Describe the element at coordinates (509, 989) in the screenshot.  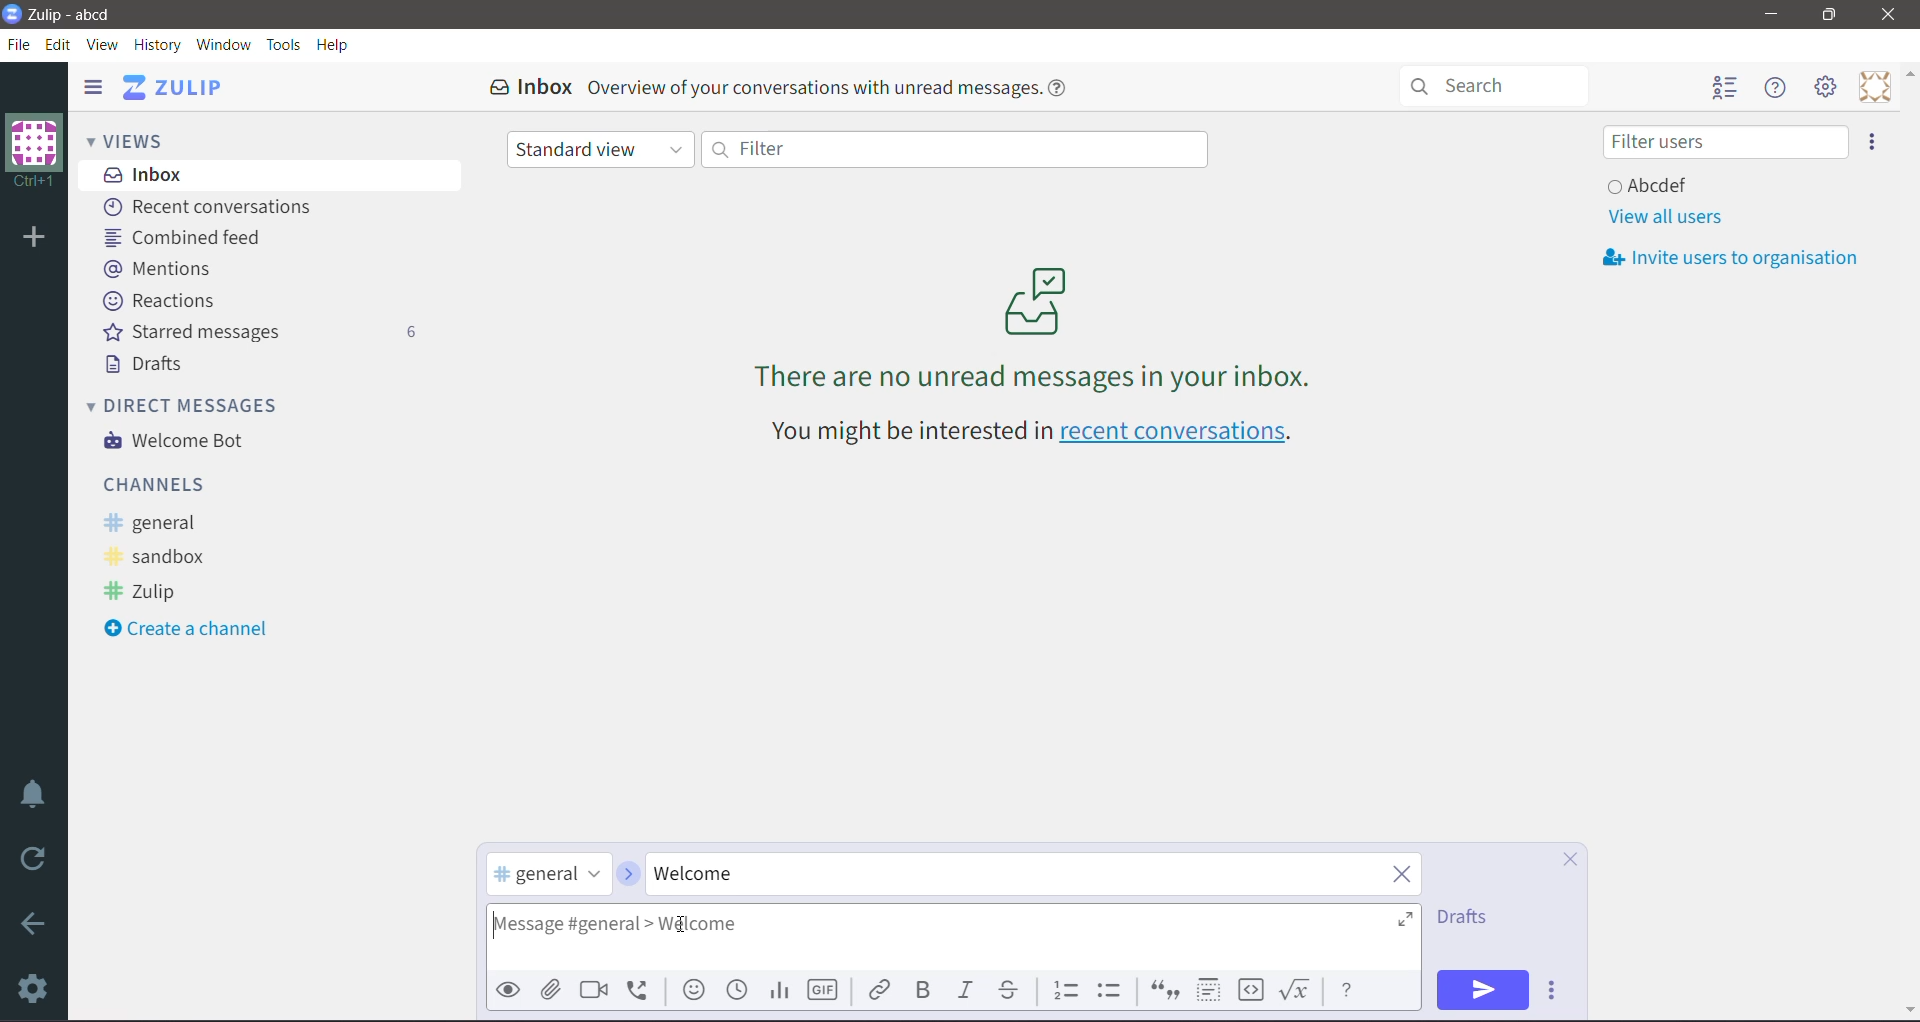
I see `Preview` at that location.